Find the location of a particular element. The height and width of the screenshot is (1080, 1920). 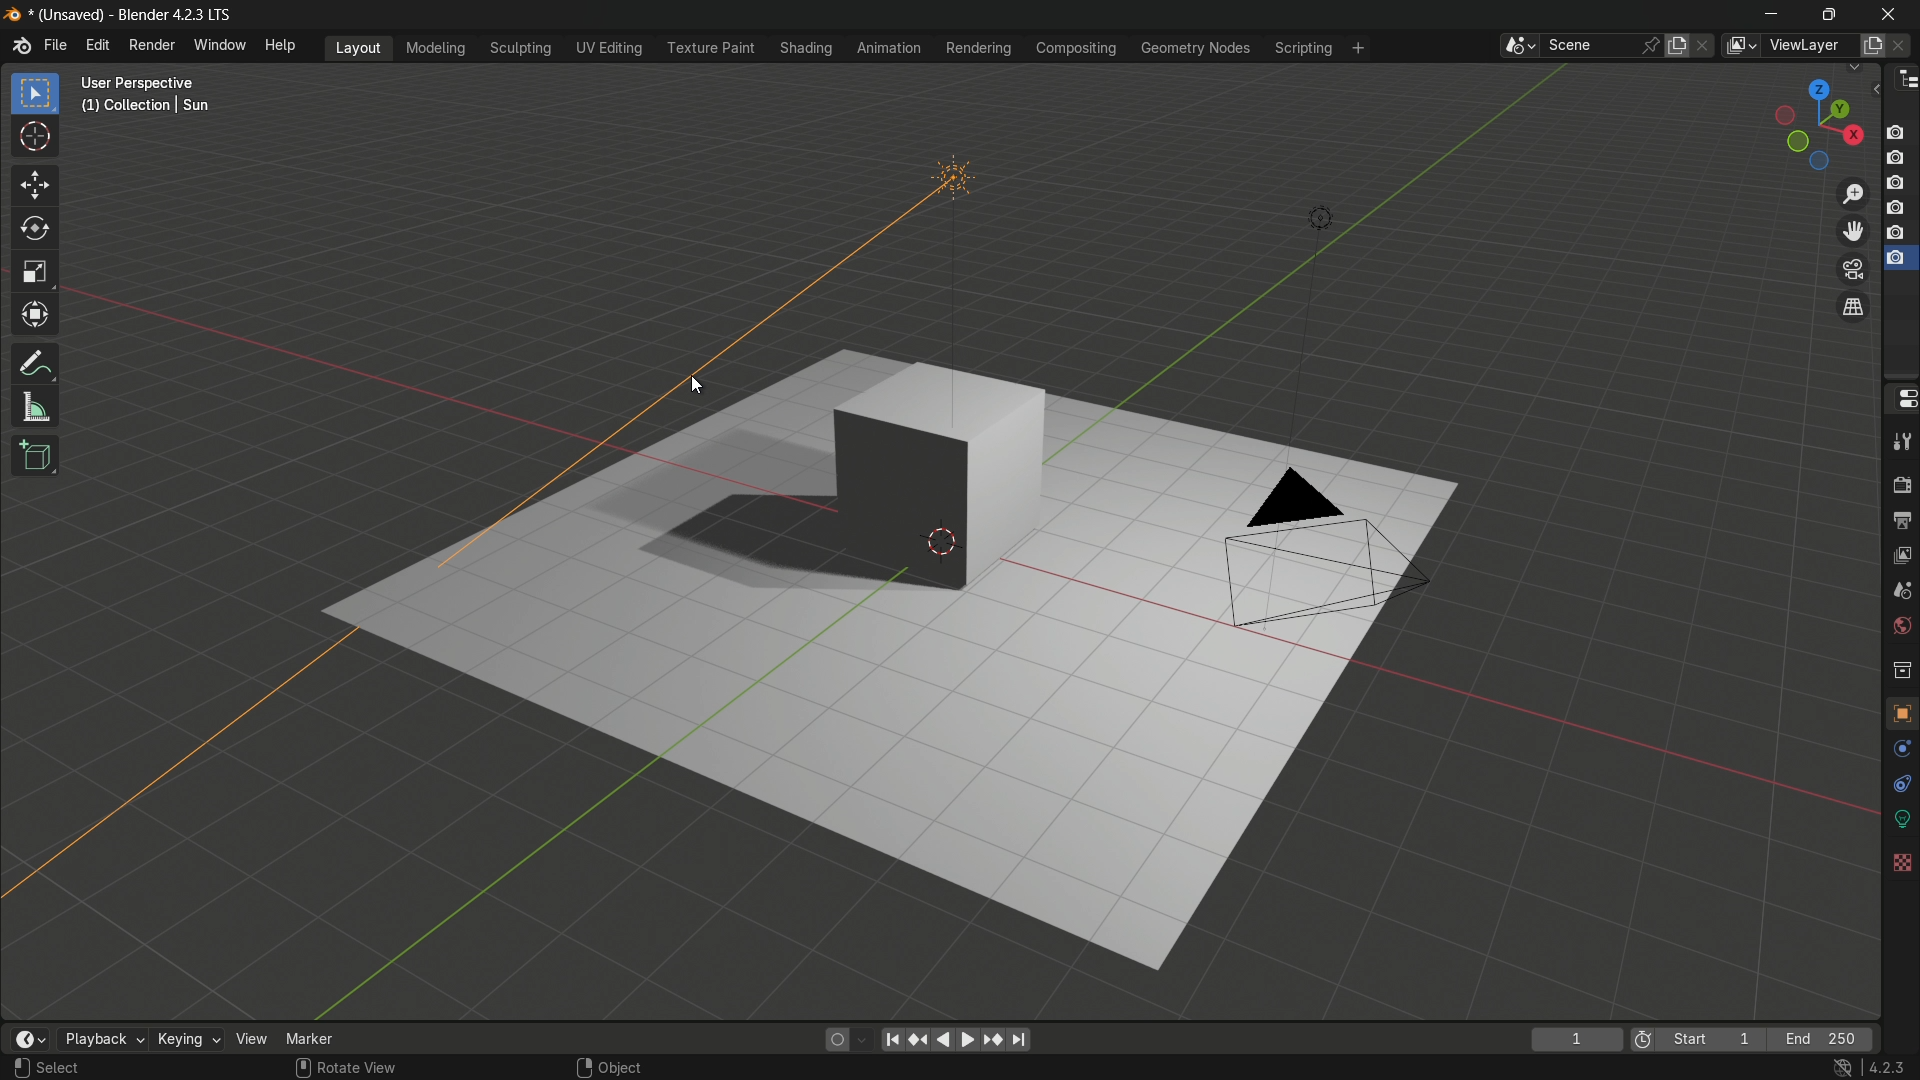

select box is located at coordinates (36, 93).